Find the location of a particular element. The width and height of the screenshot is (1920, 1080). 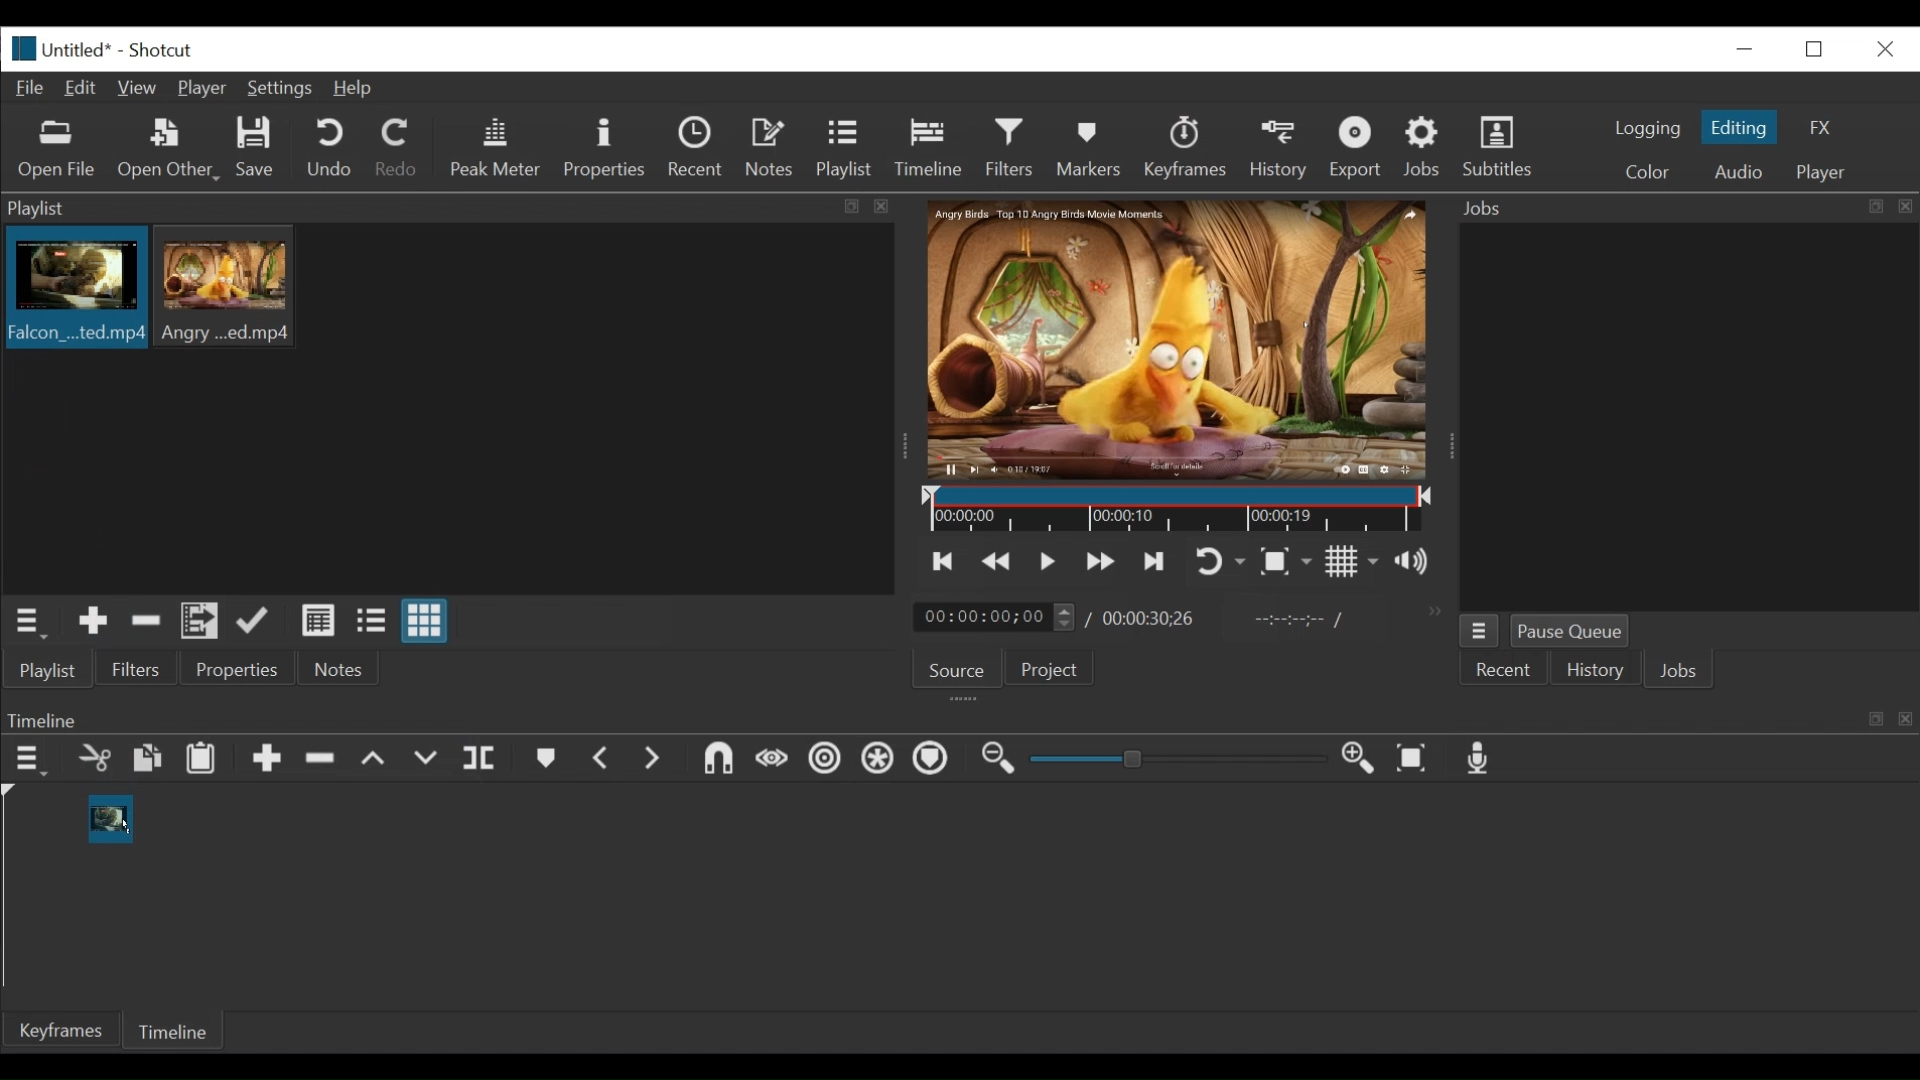

File name is located at coordinates (80, 52).